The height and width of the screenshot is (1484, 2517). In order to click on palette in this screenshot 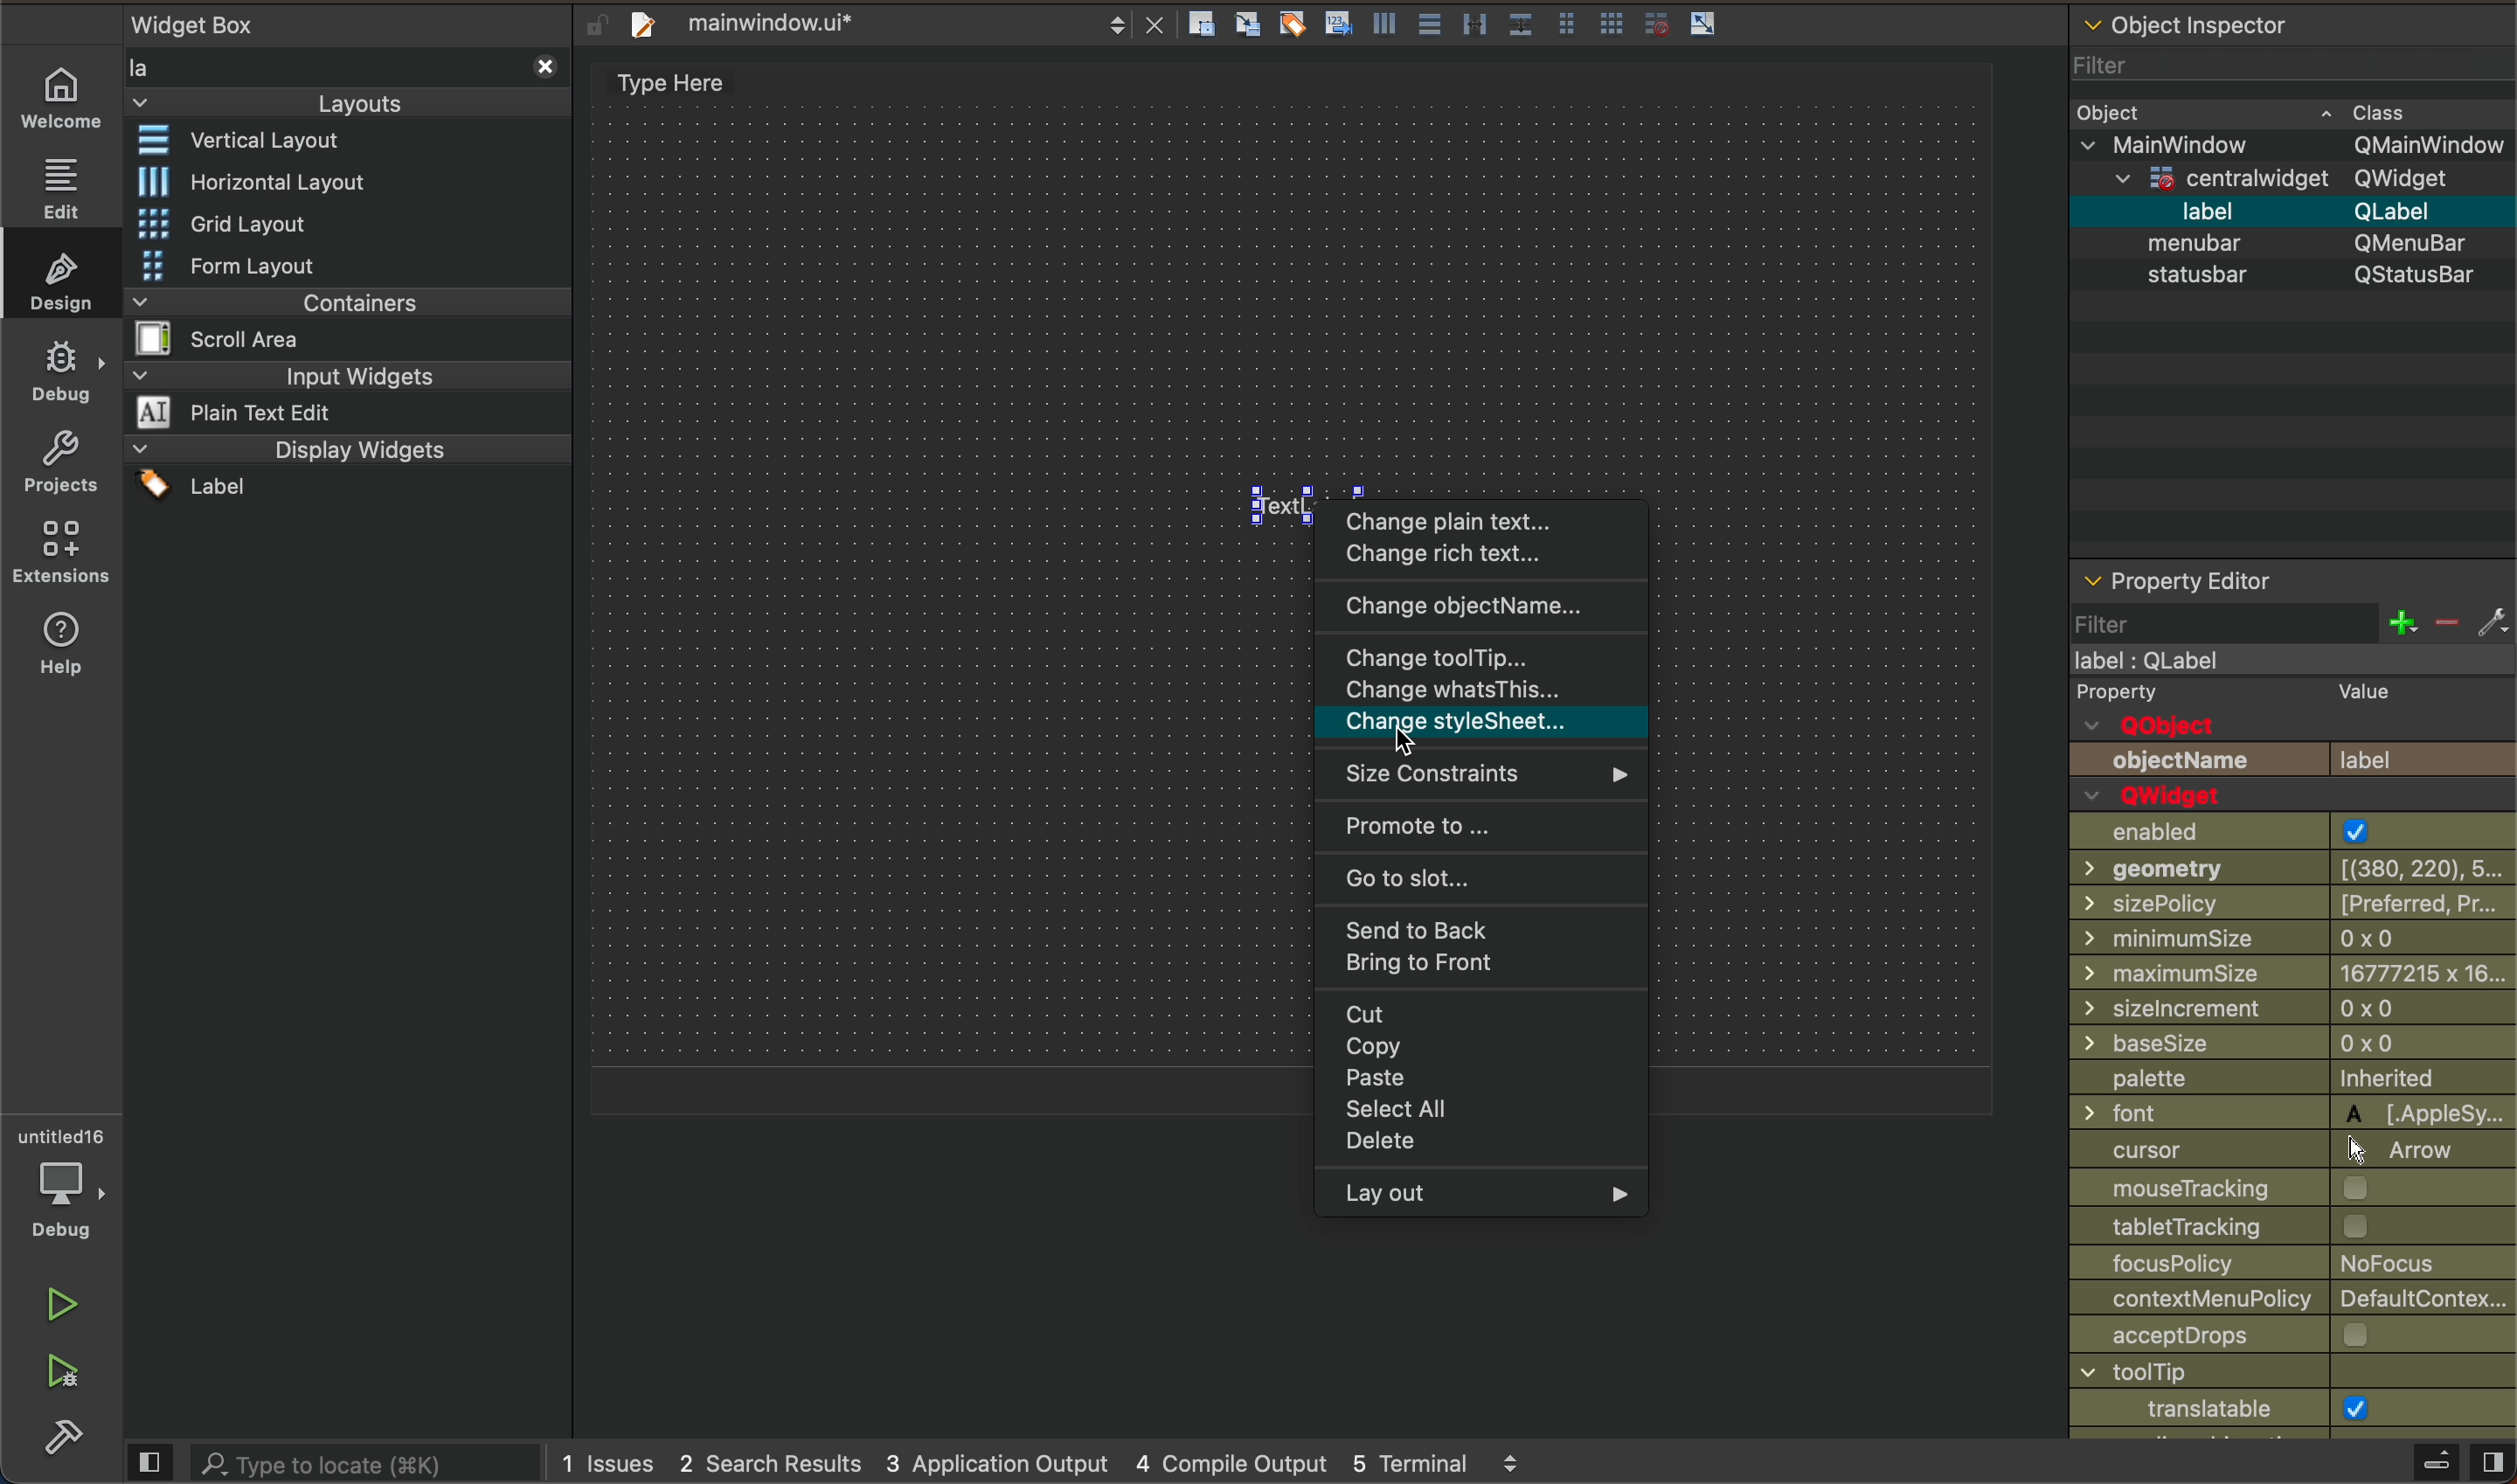, I will do `click(2292, 1078)`.